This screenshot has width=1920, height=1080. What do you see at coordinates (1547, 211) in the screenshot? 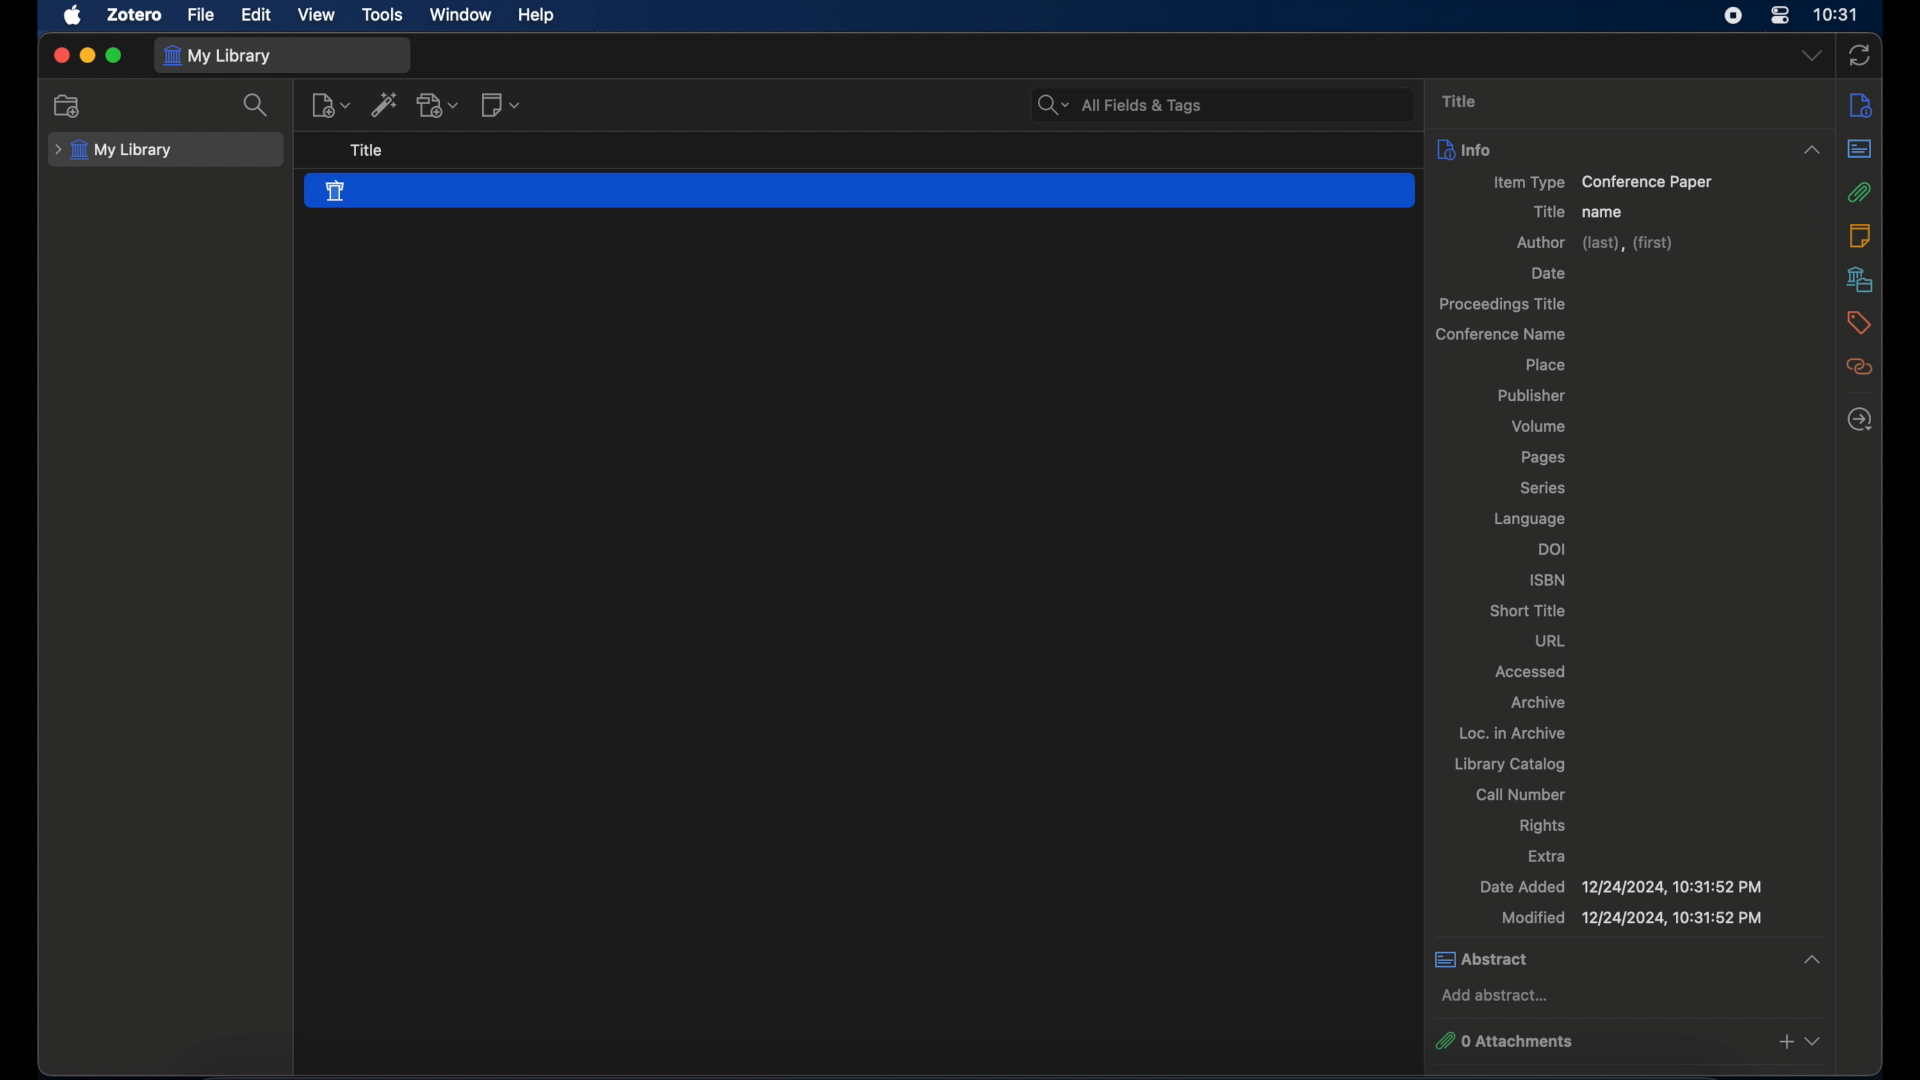
I see `title` at bounding box center [1547, 211].